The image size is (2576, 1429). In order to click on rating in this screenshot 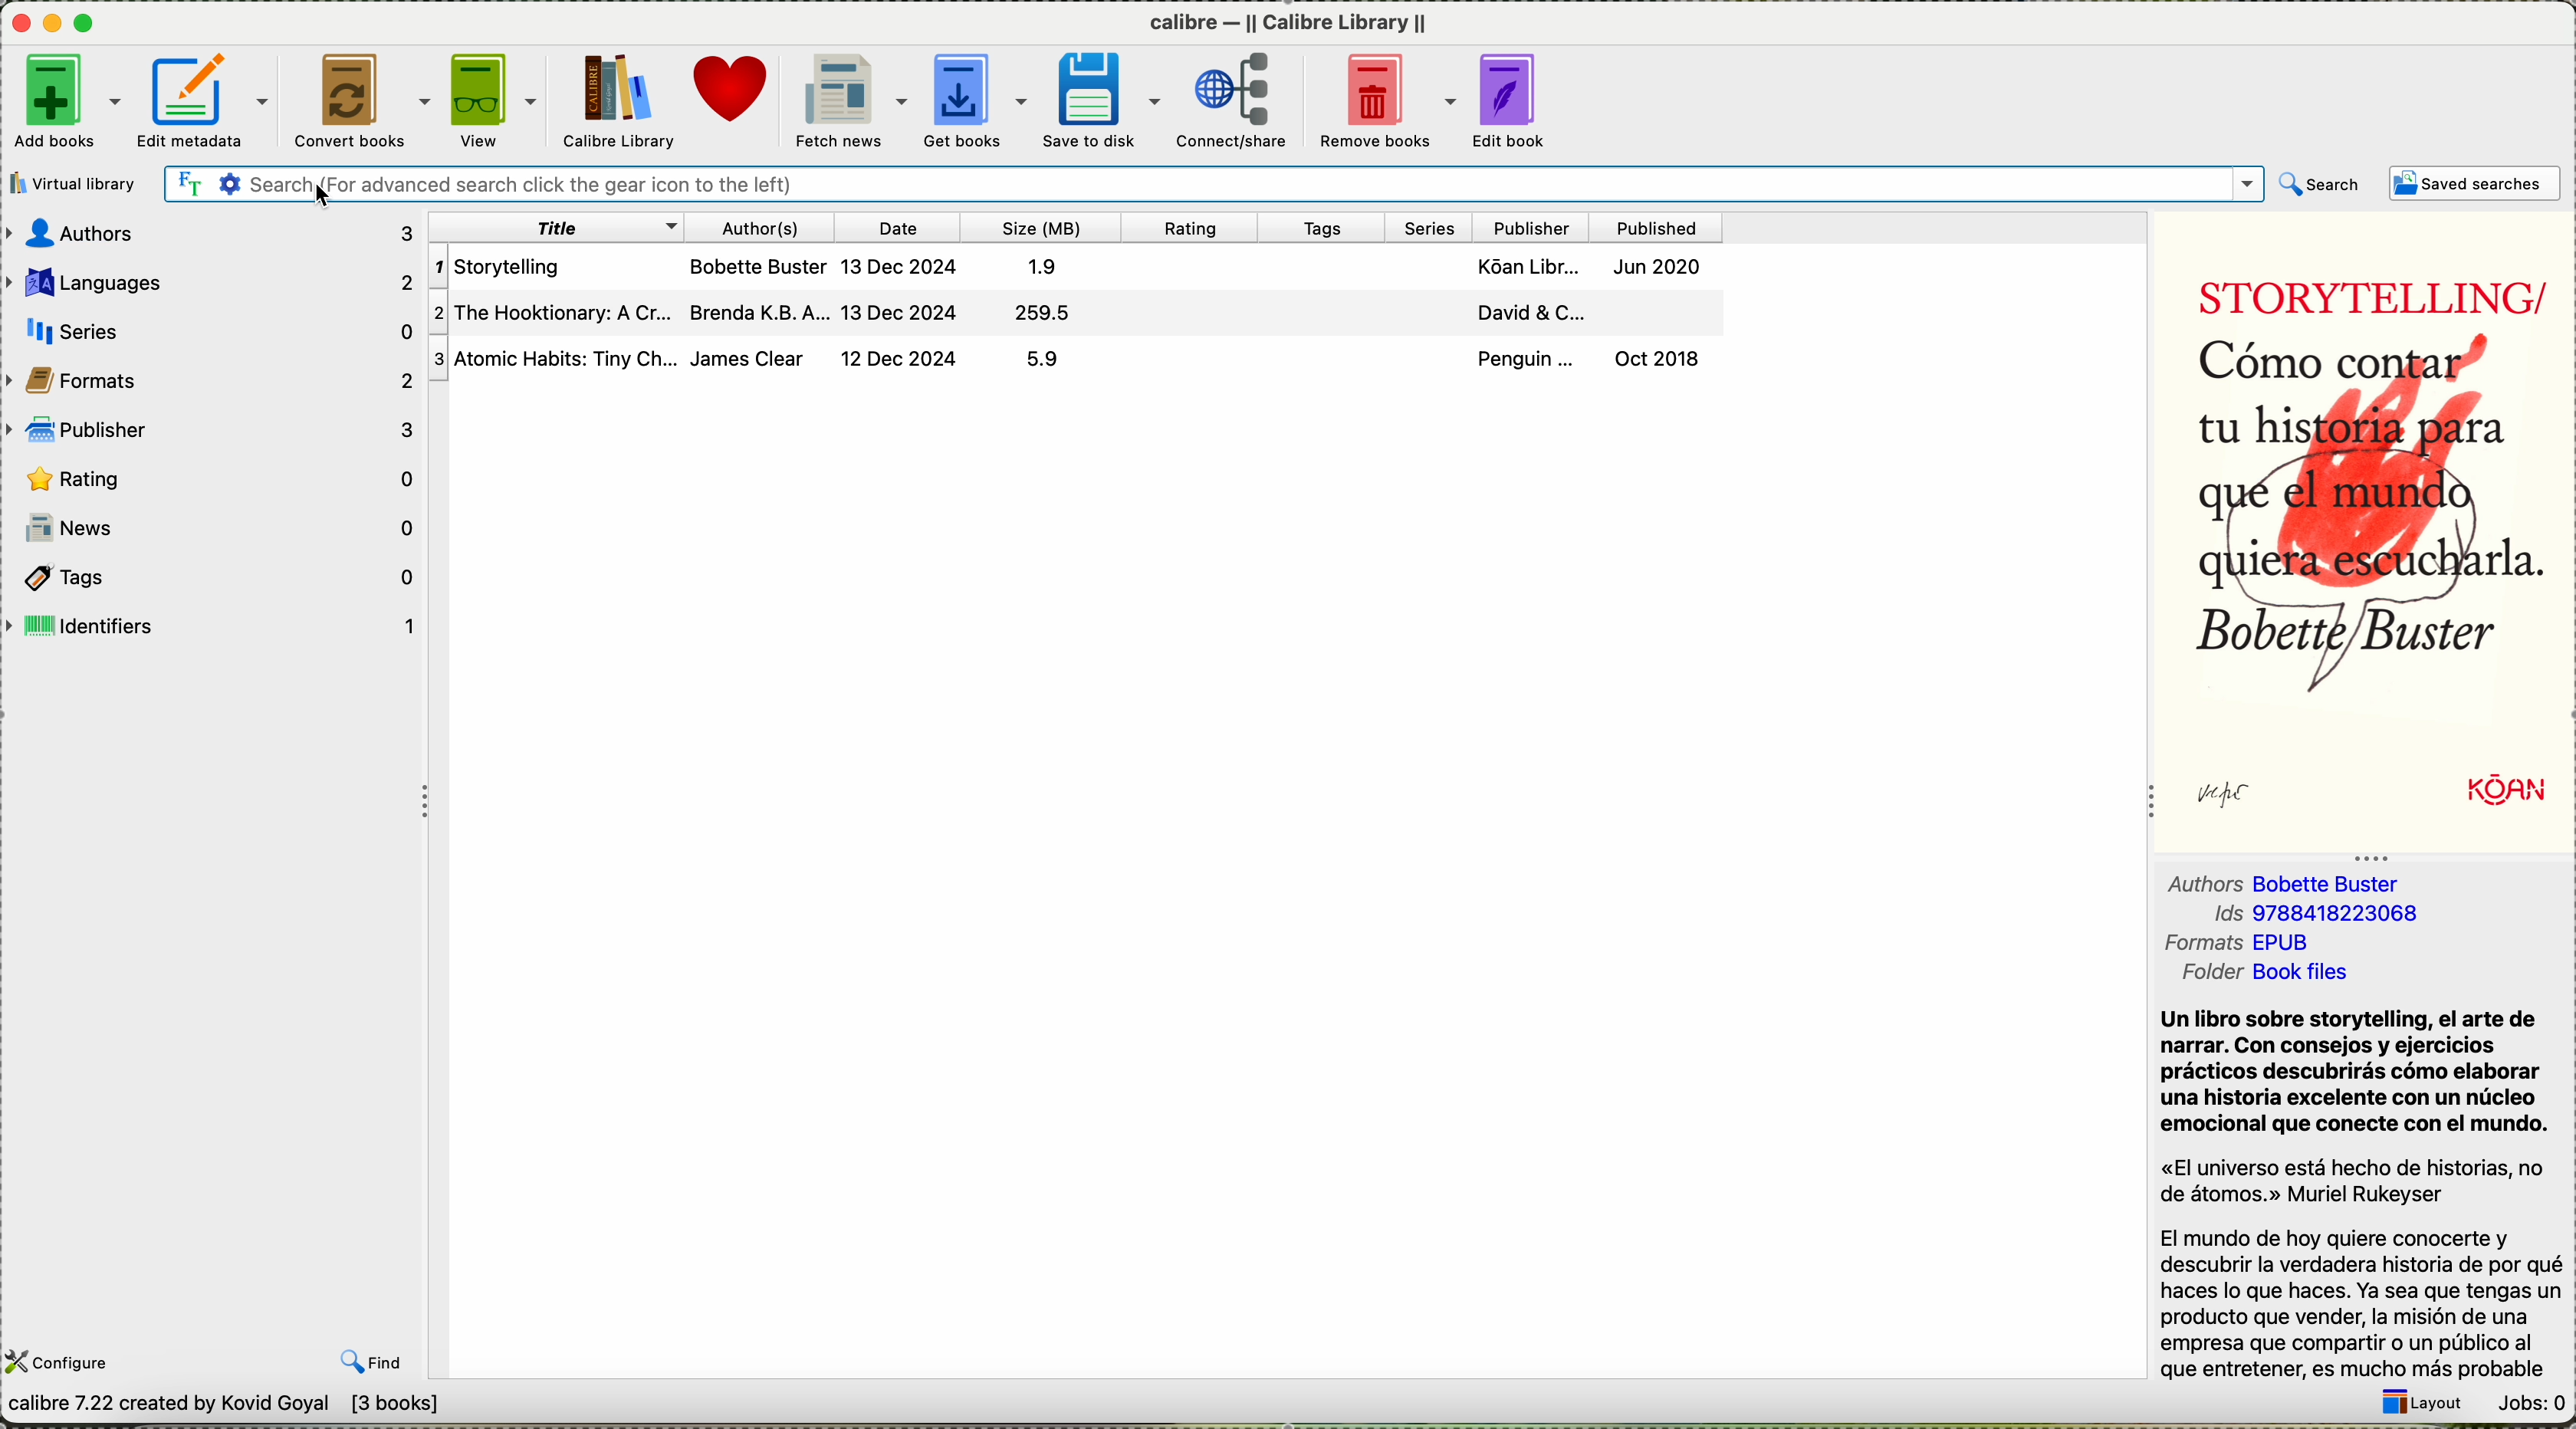, I will do `click(216, 477)`.